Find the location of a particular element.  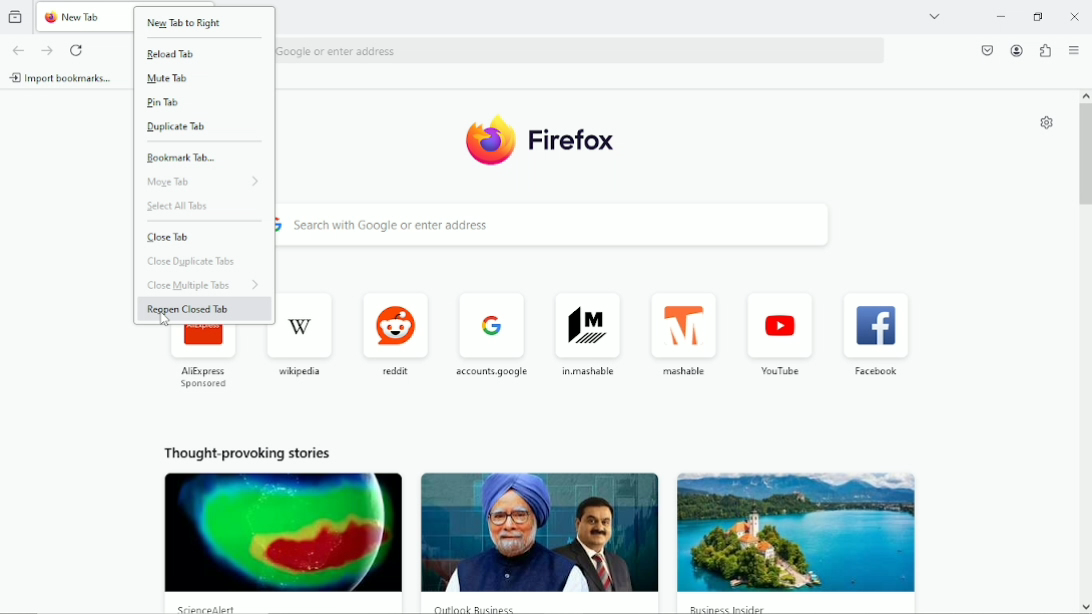

View recent browsing is located at coordinates (16, 16).